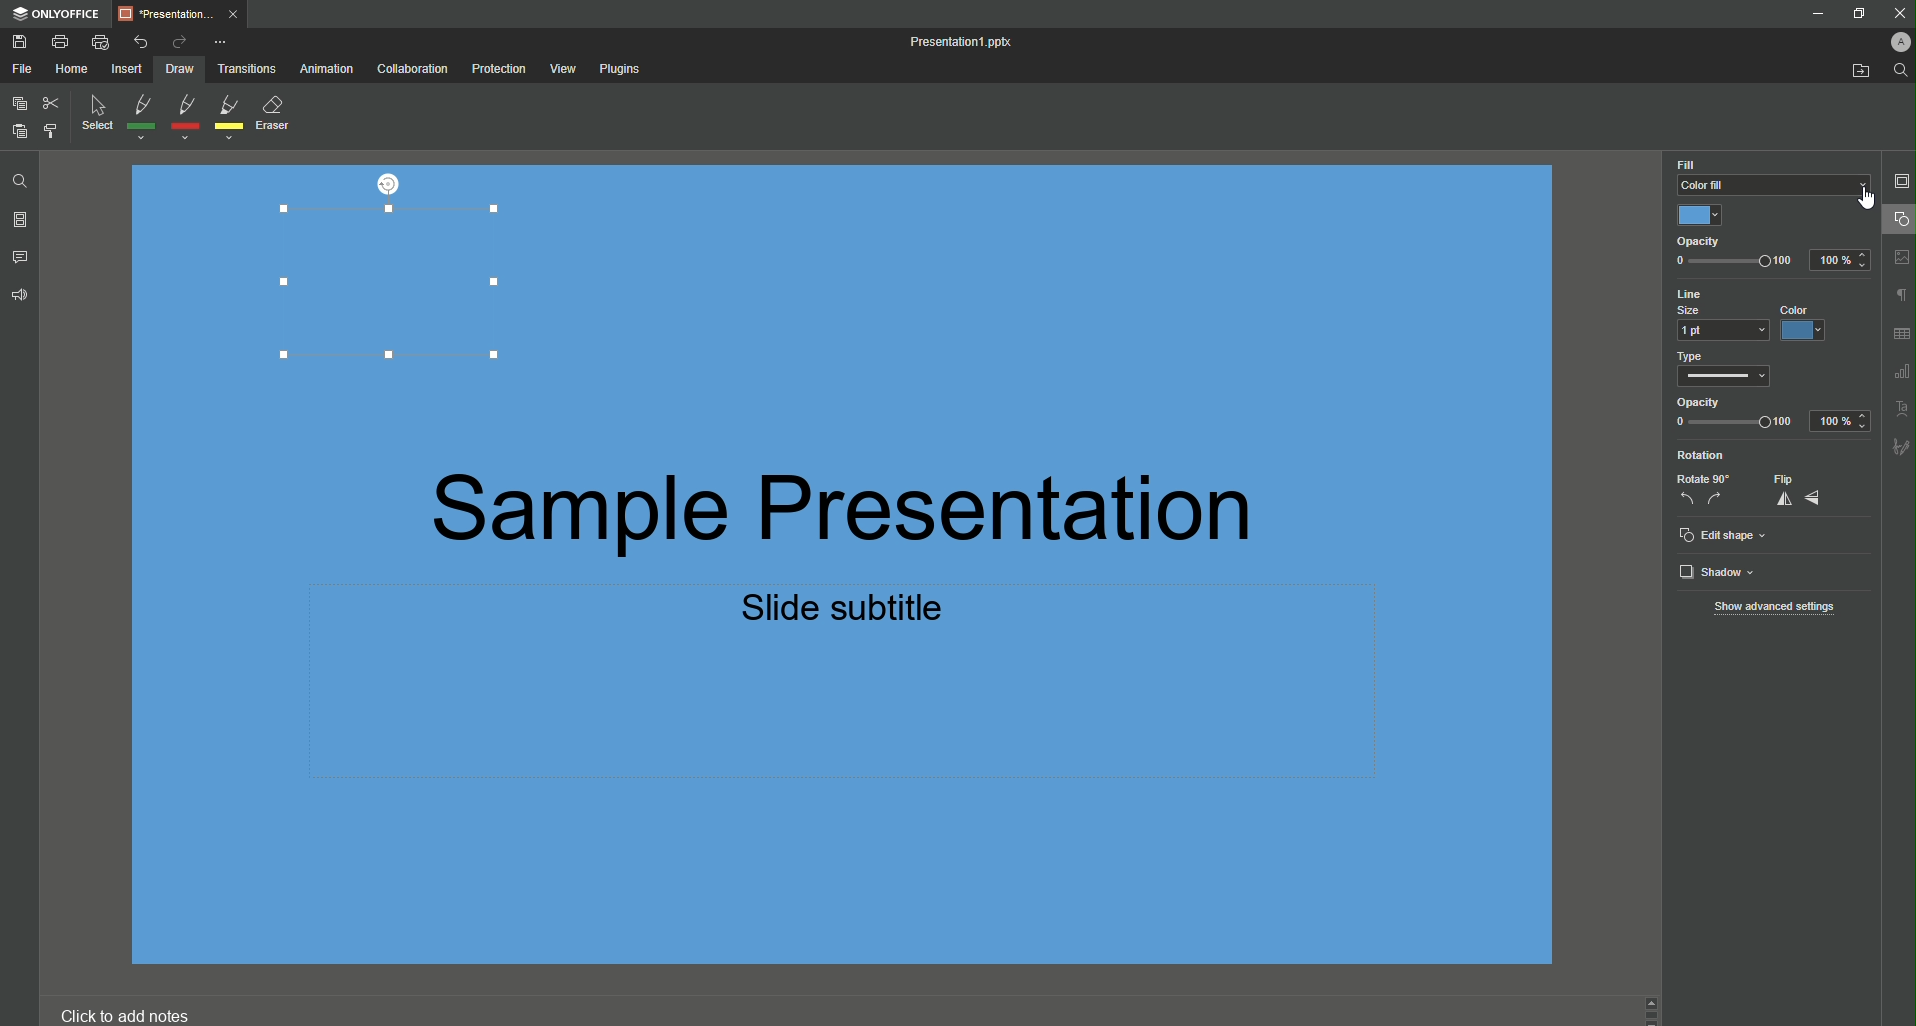 This screenshot has width=1916, height=1026. What do you see at coordinates (1841, 257) in the screenshot?
I see `100%` at bounding box center [1841, 257].